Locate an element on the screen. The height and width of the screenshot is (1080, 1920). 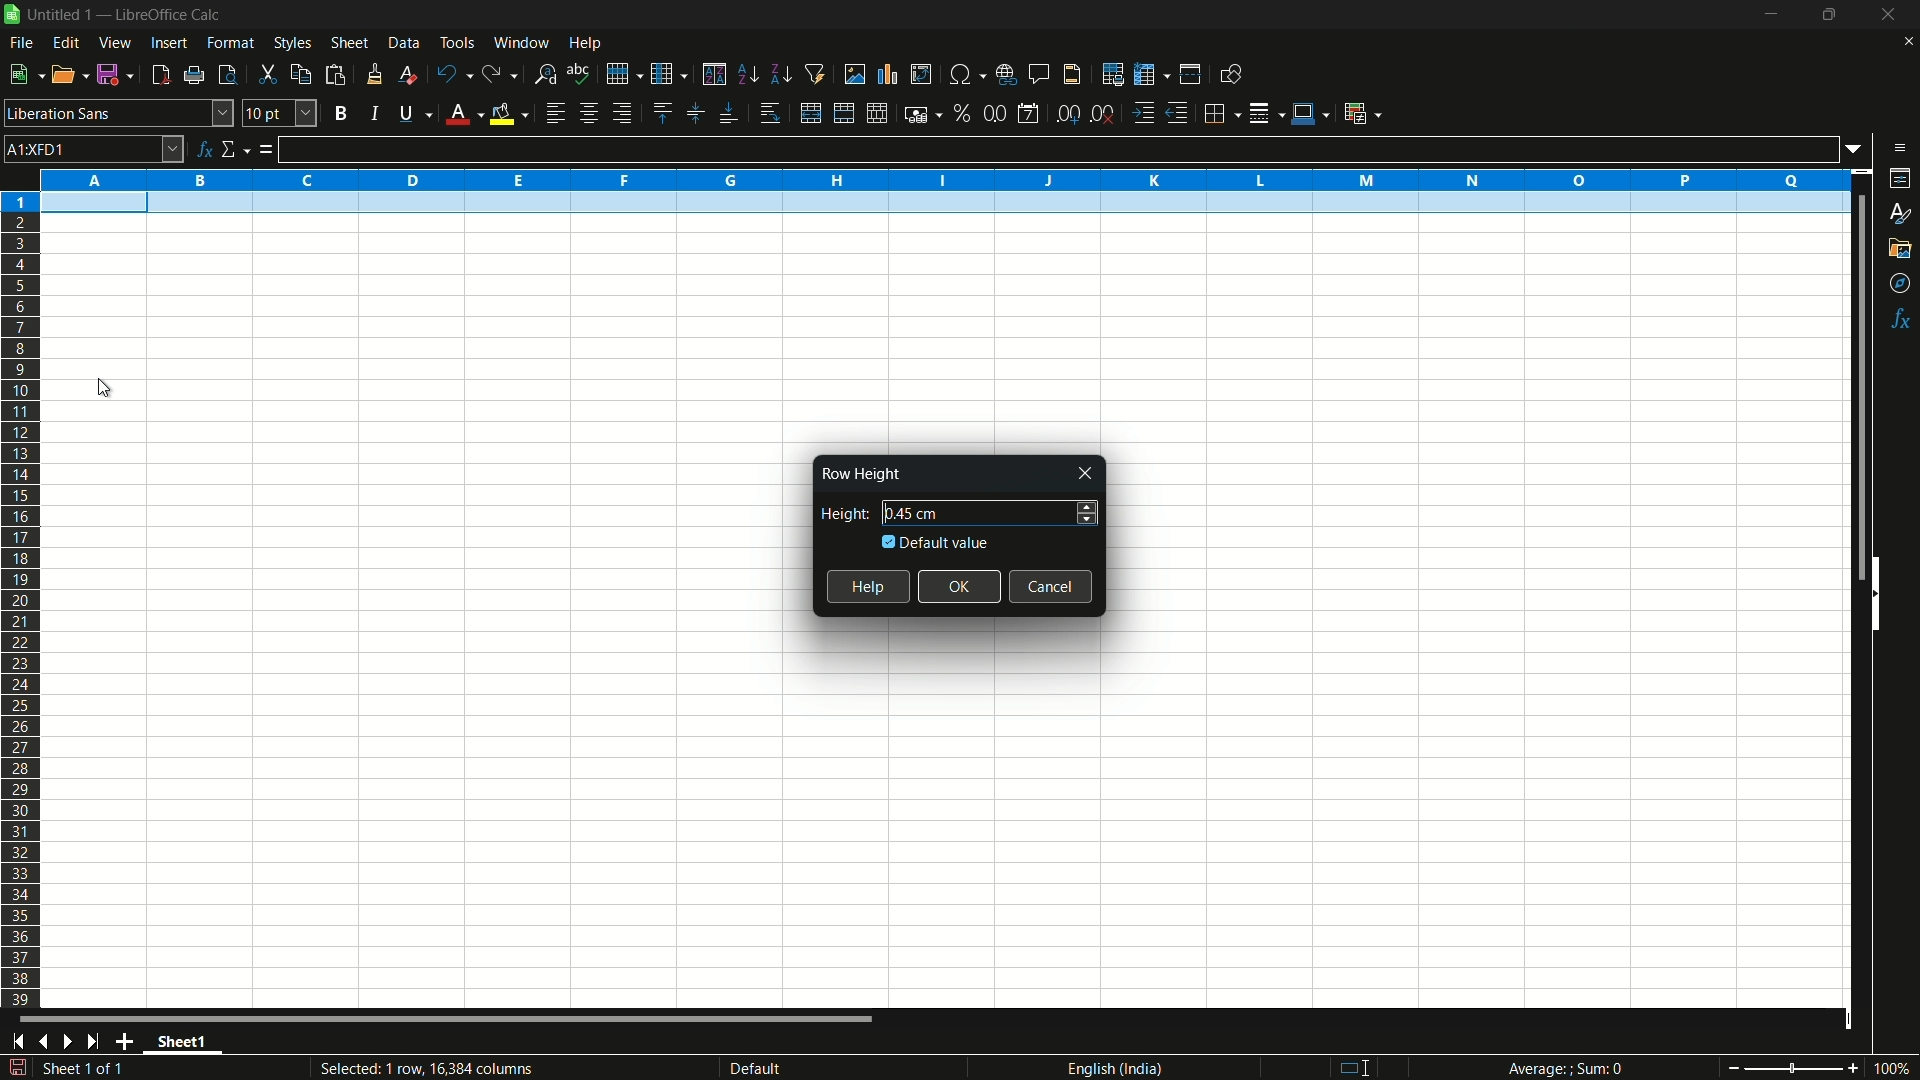
sort is located at coordinates (714, 74).